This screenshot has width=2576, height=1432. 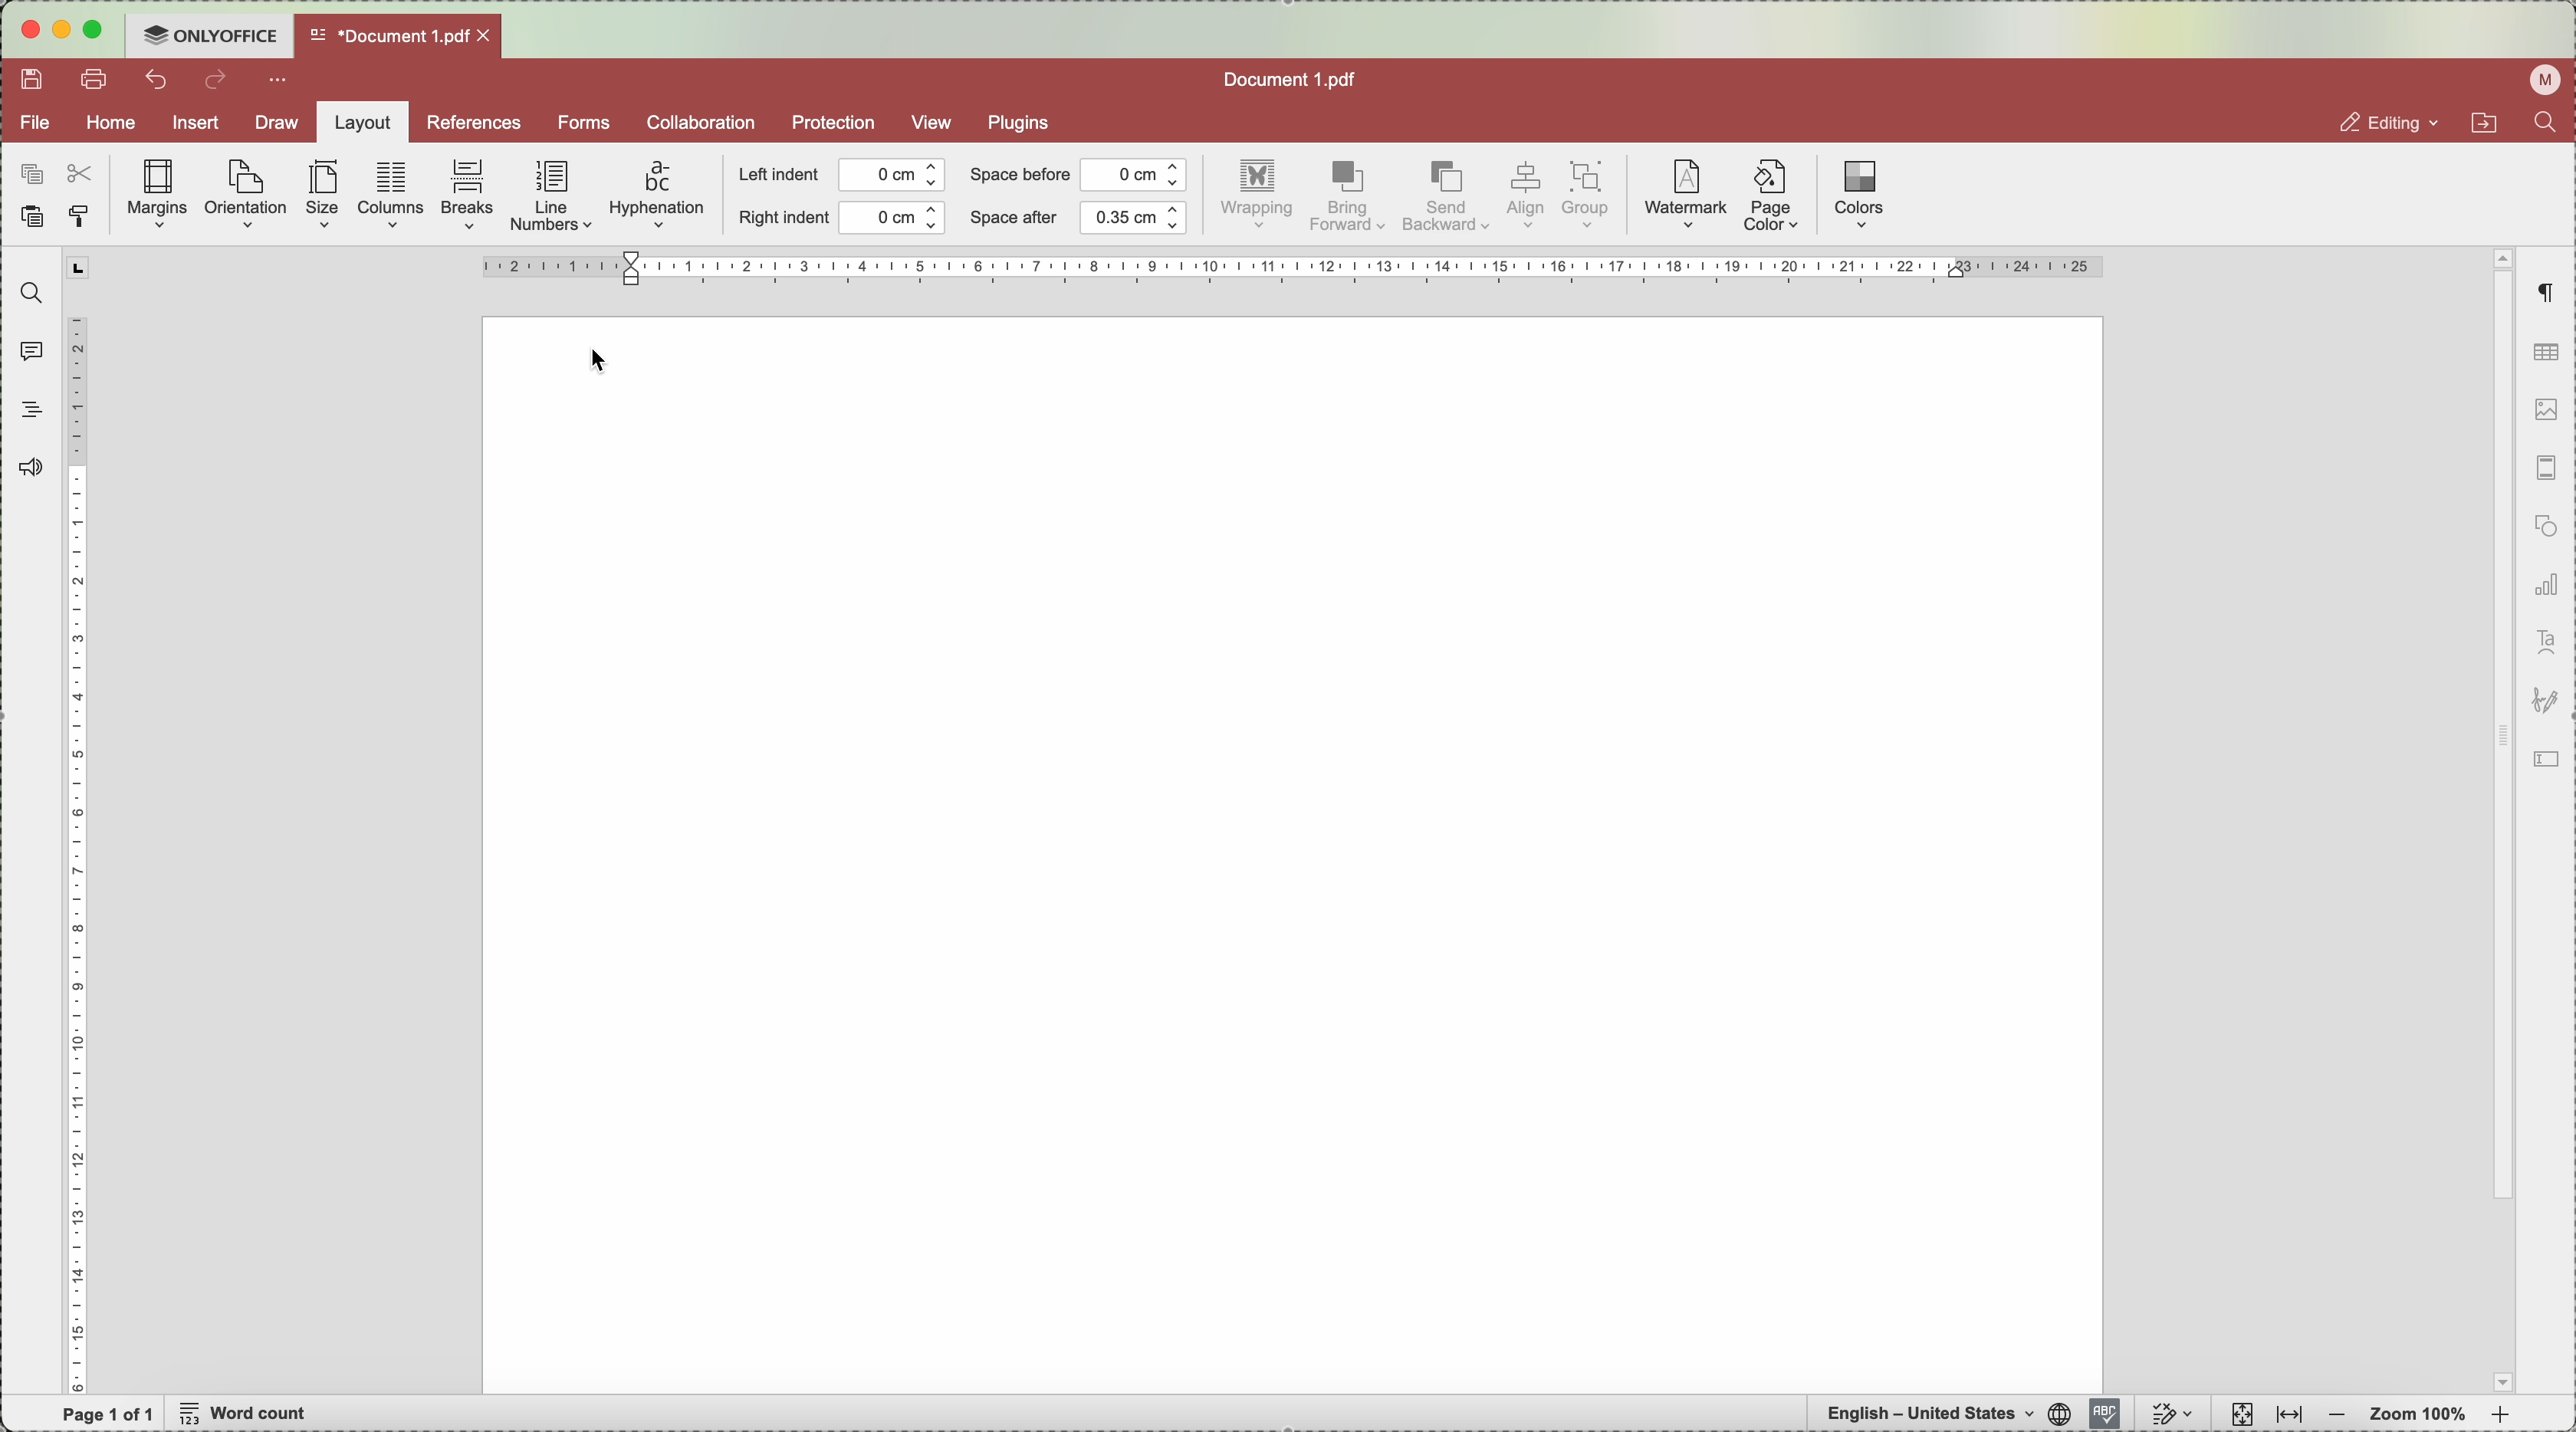 What do you see at coordinates (26, 293) in the screenshot?
I see `find` at bounding box center [26, 293].